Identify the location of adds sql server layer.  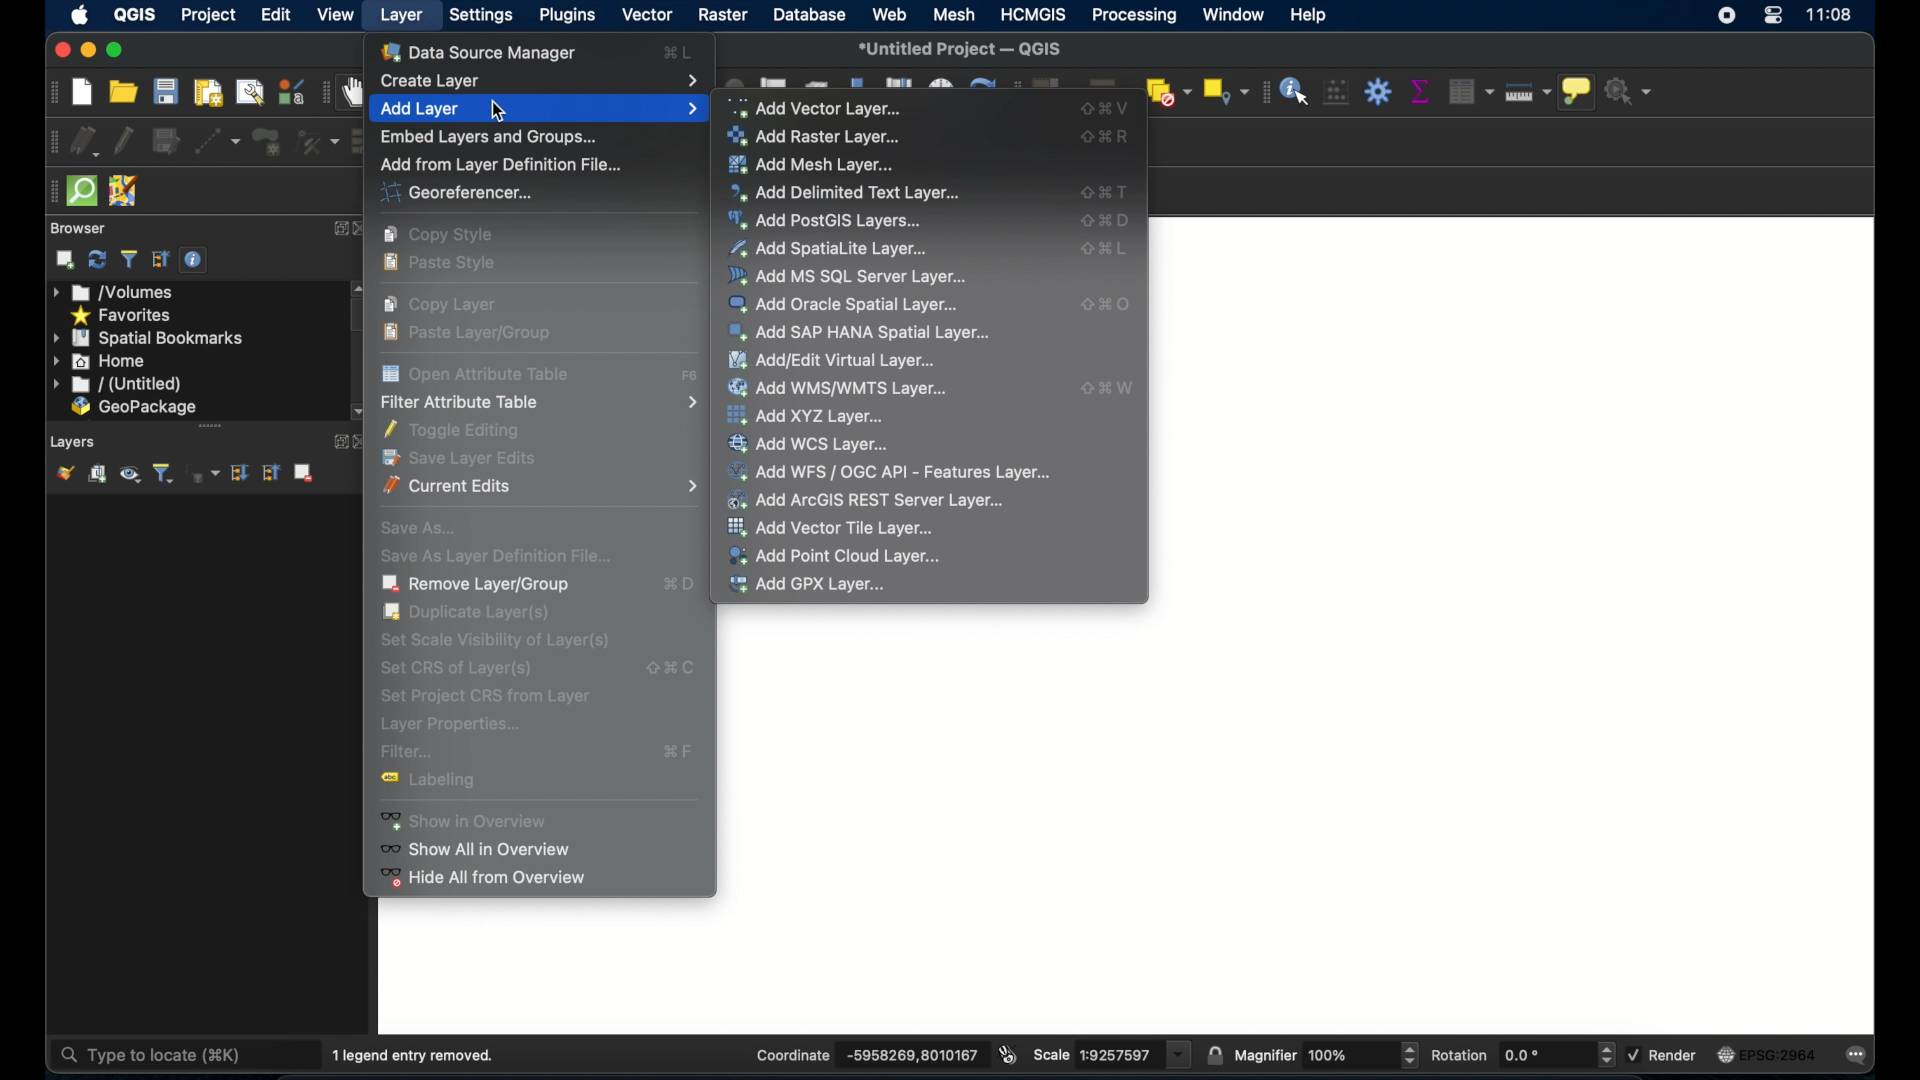
(849, 276).